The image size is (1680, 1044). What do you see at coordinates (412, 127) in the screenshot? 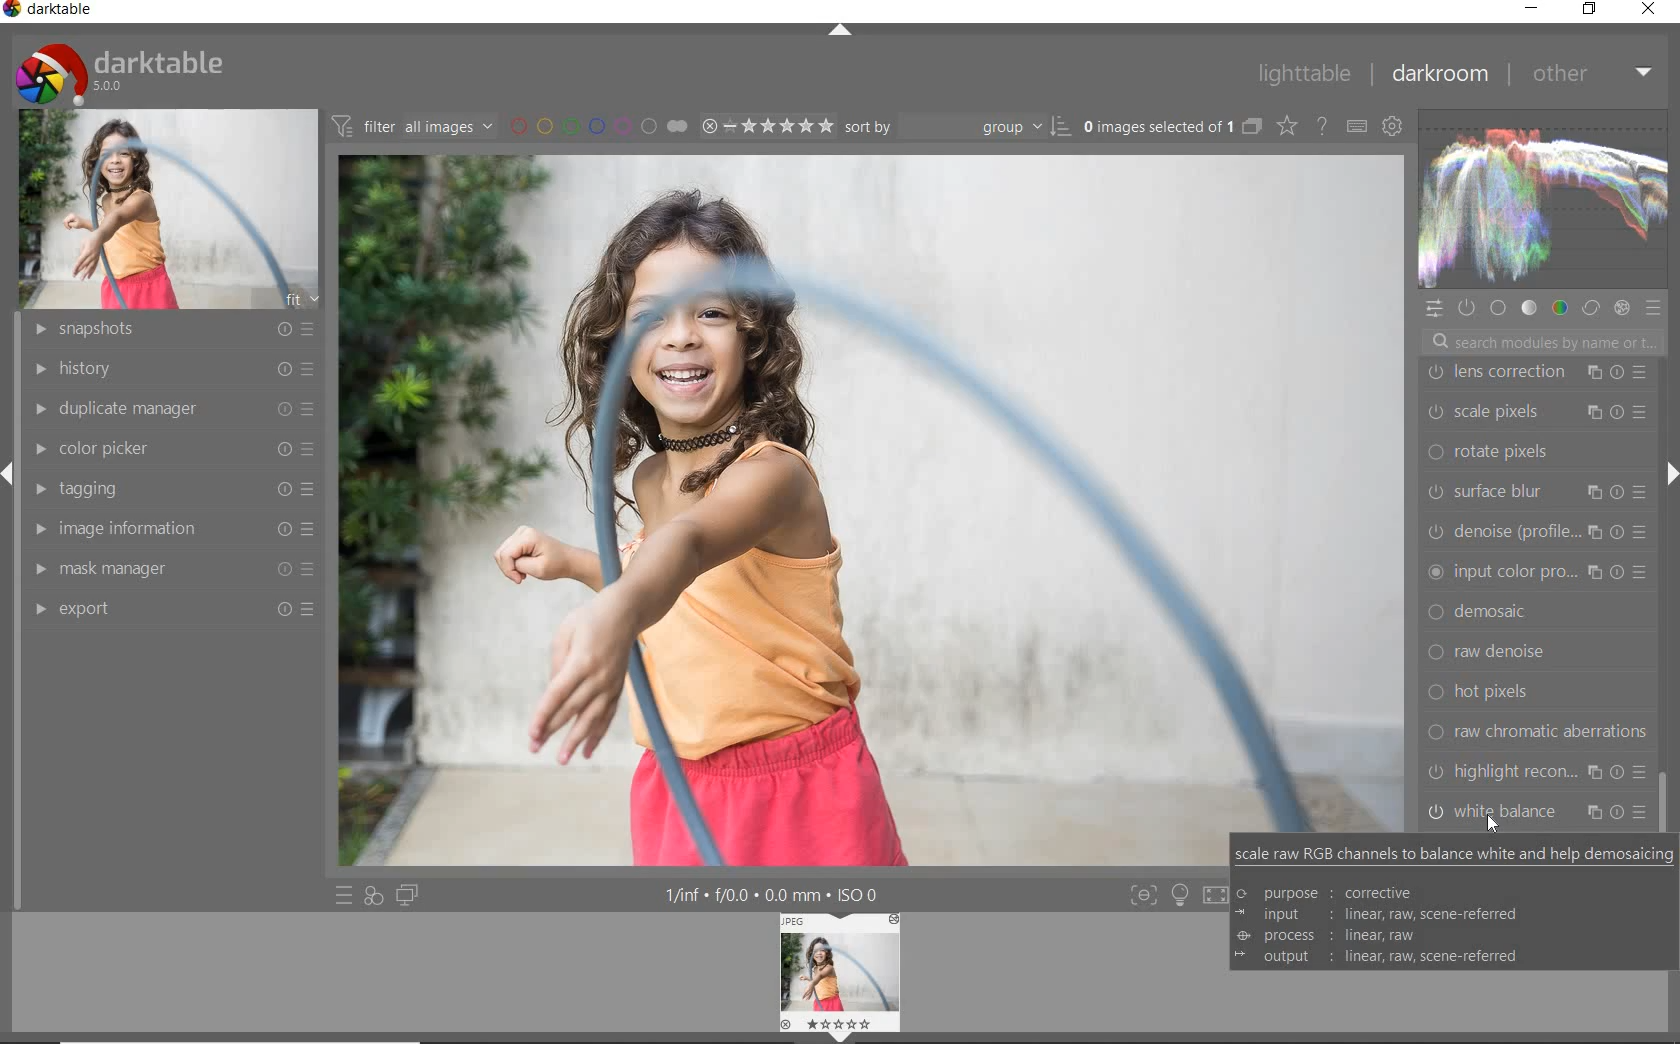
I see `filter images` at bounding box center [412, 127].